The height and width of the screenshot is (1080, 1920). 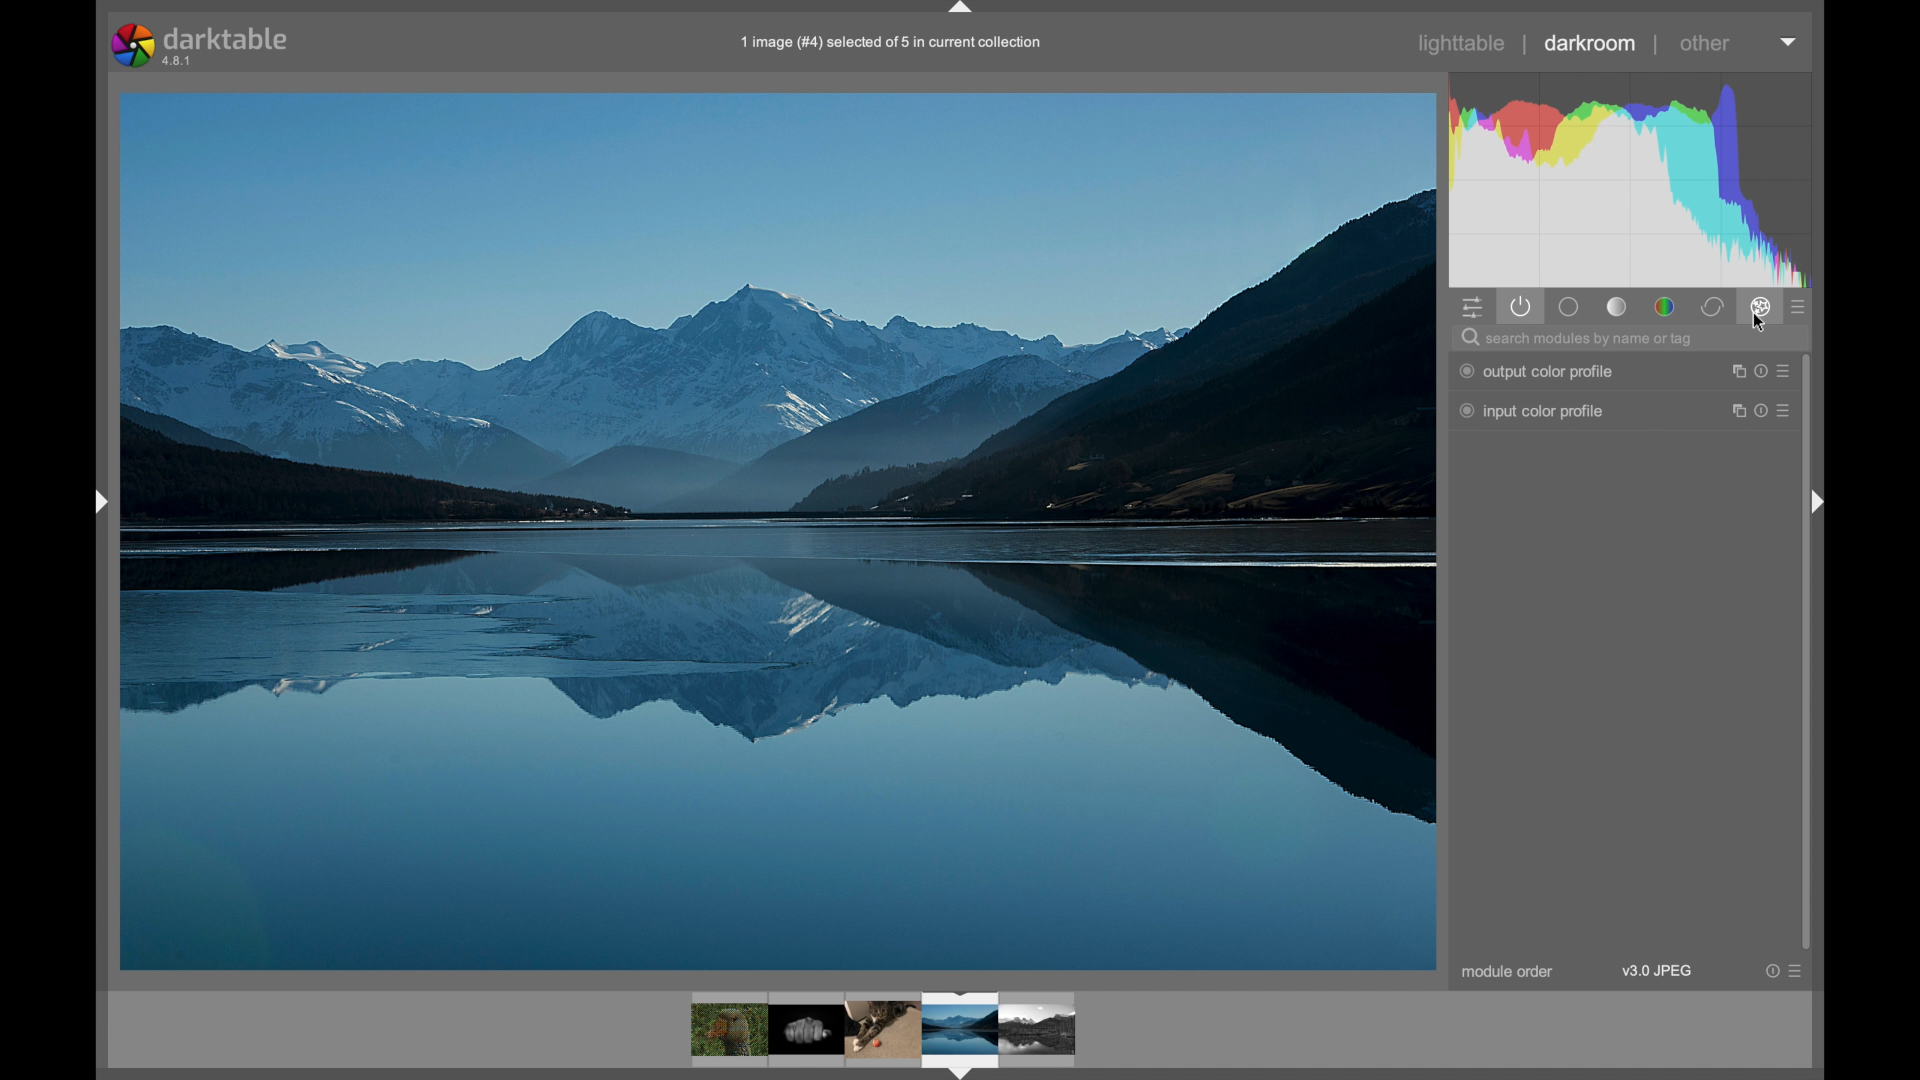 I want to click on drag handle, so click(x=965, y=10).